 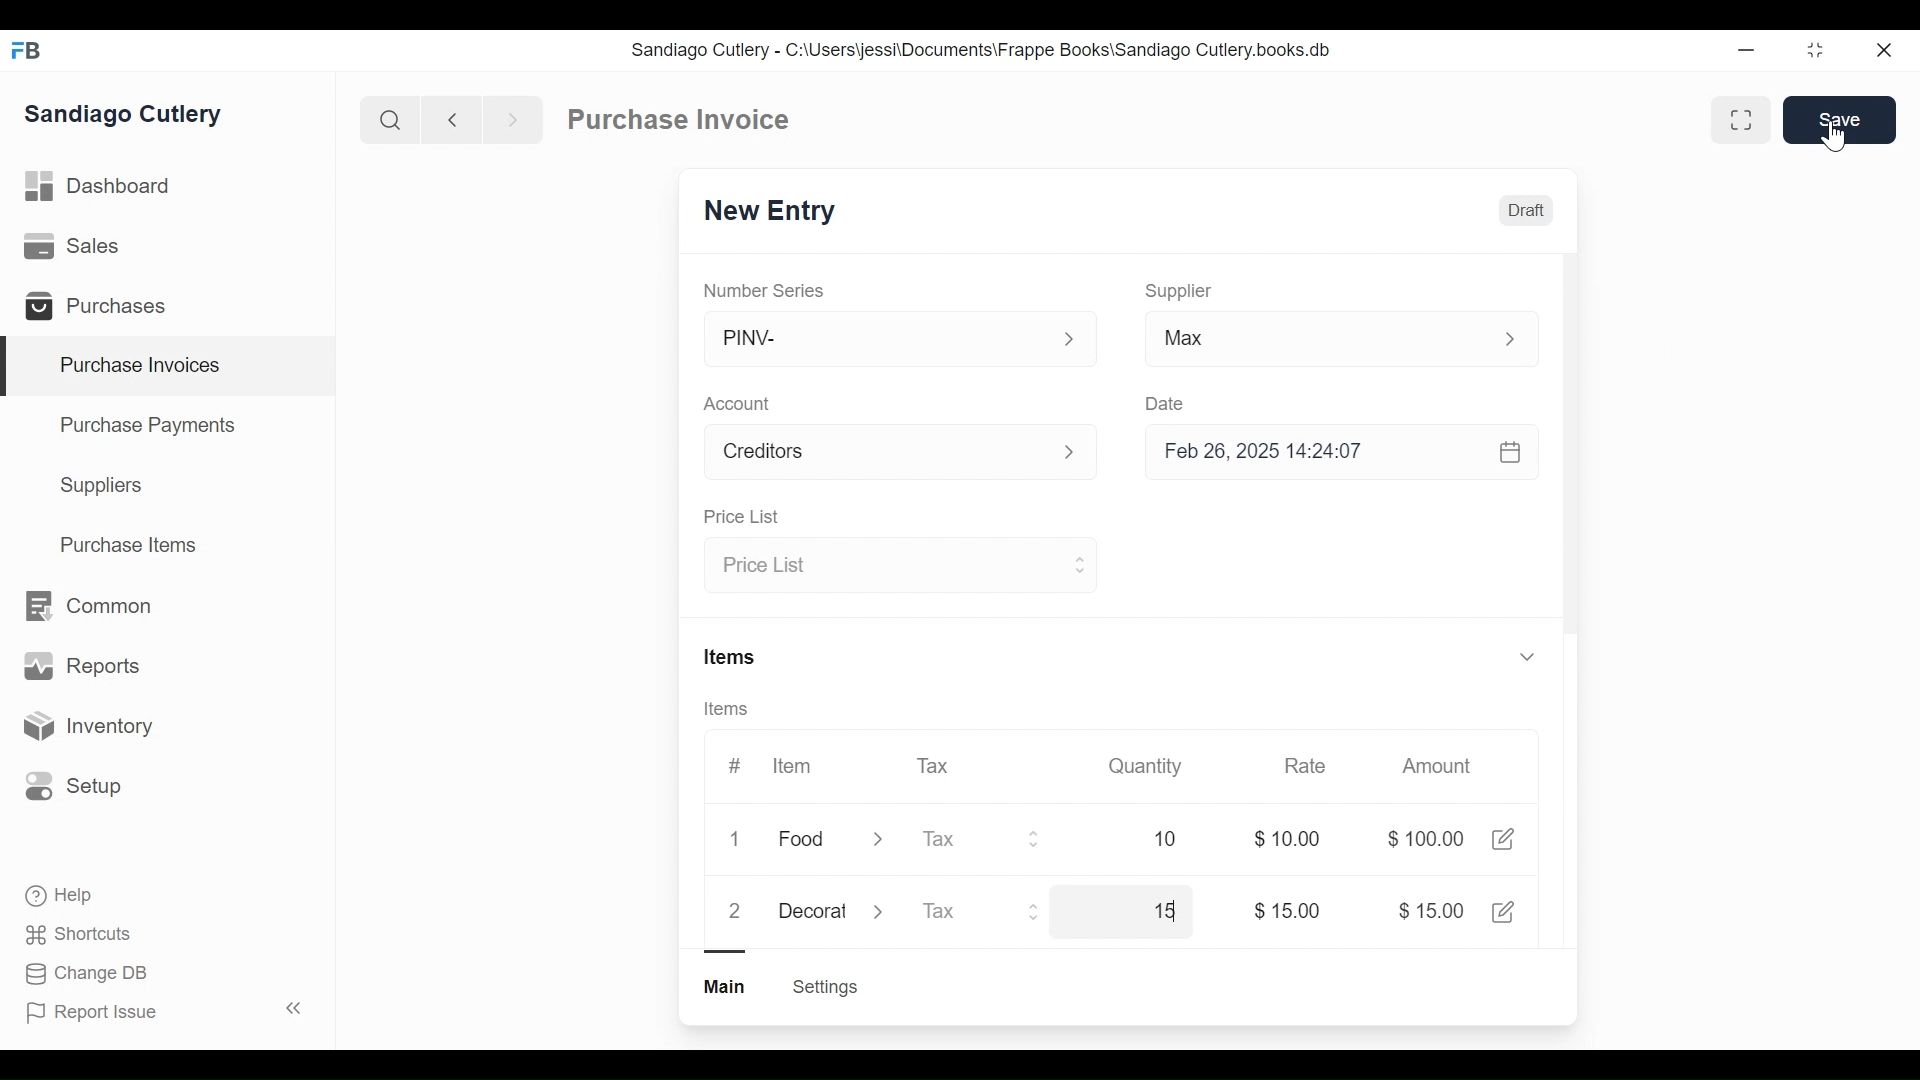 What do you see at coordinates (1287, 911) in the screenshot?
I see `$15.00` at bounding box center [1287, 911].